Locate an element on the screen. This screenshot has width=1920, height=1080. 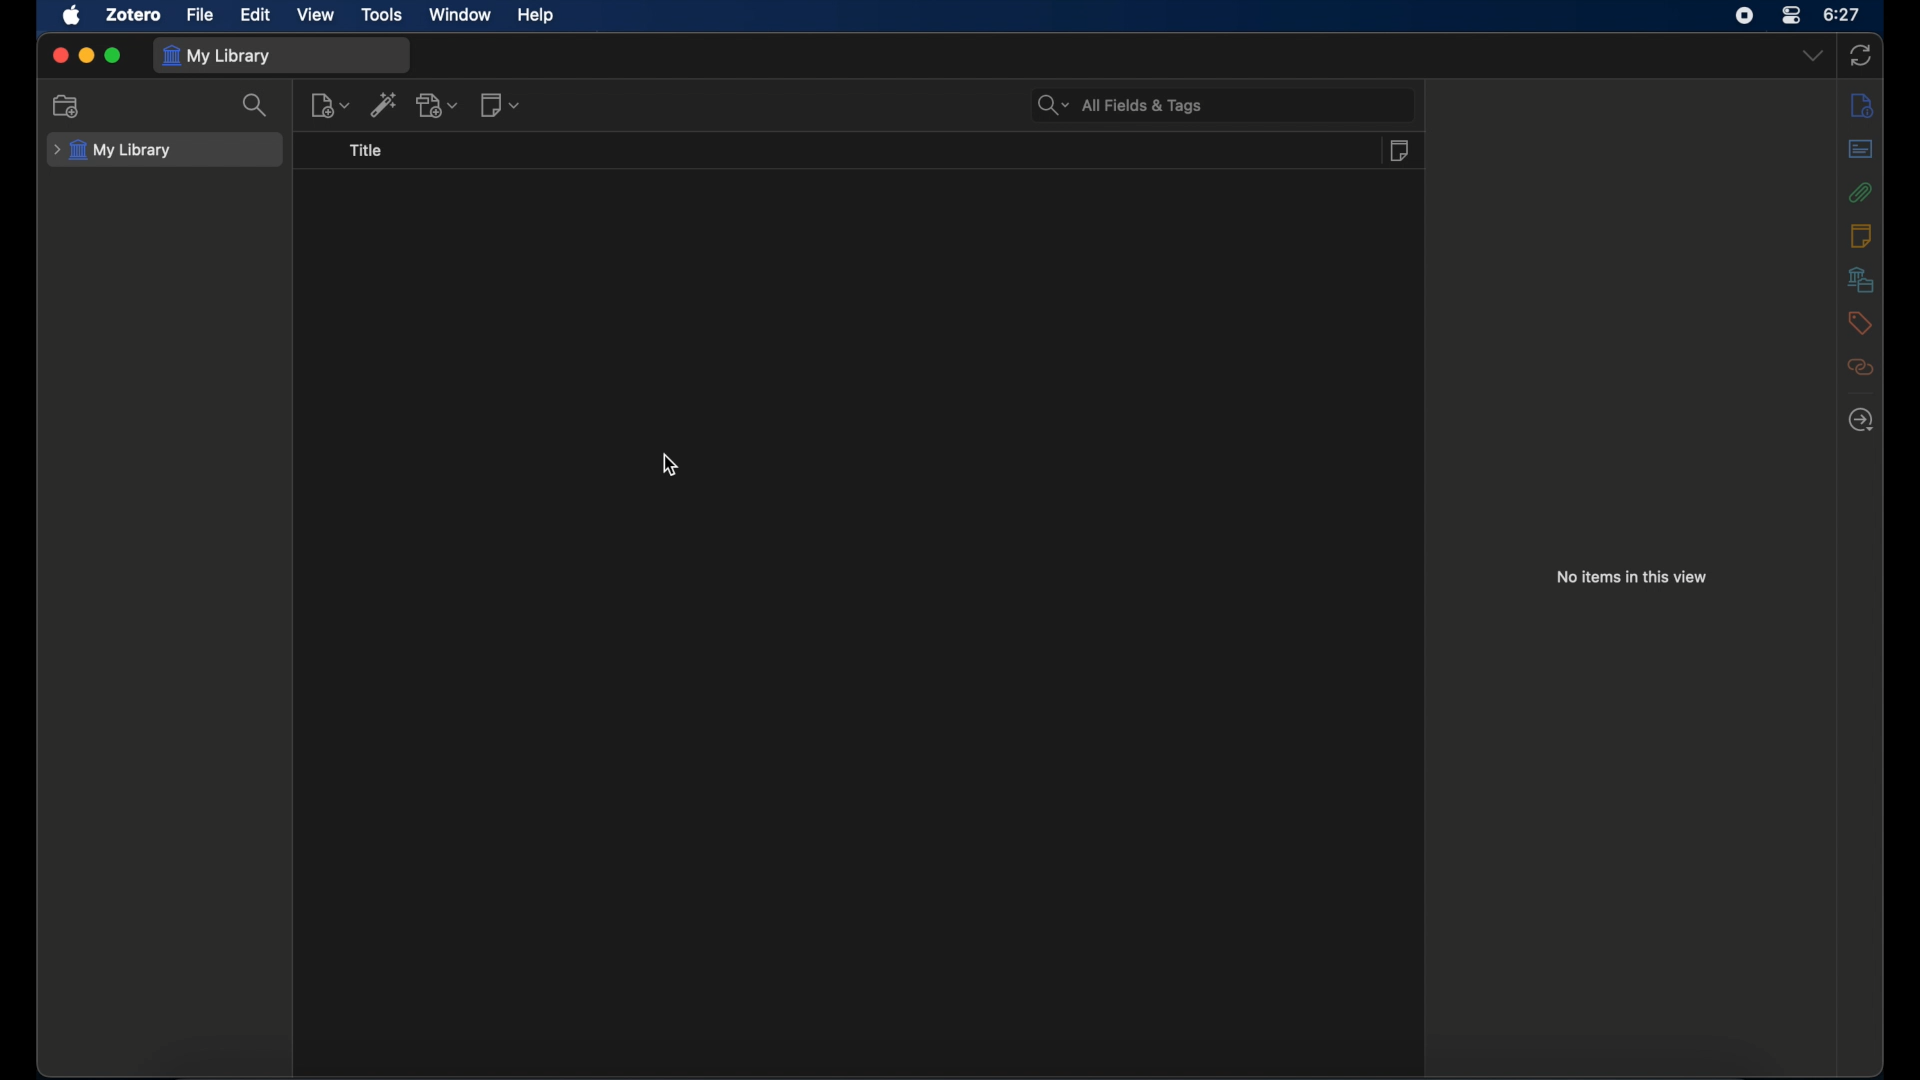
info is located at coordinates (1862, 235).